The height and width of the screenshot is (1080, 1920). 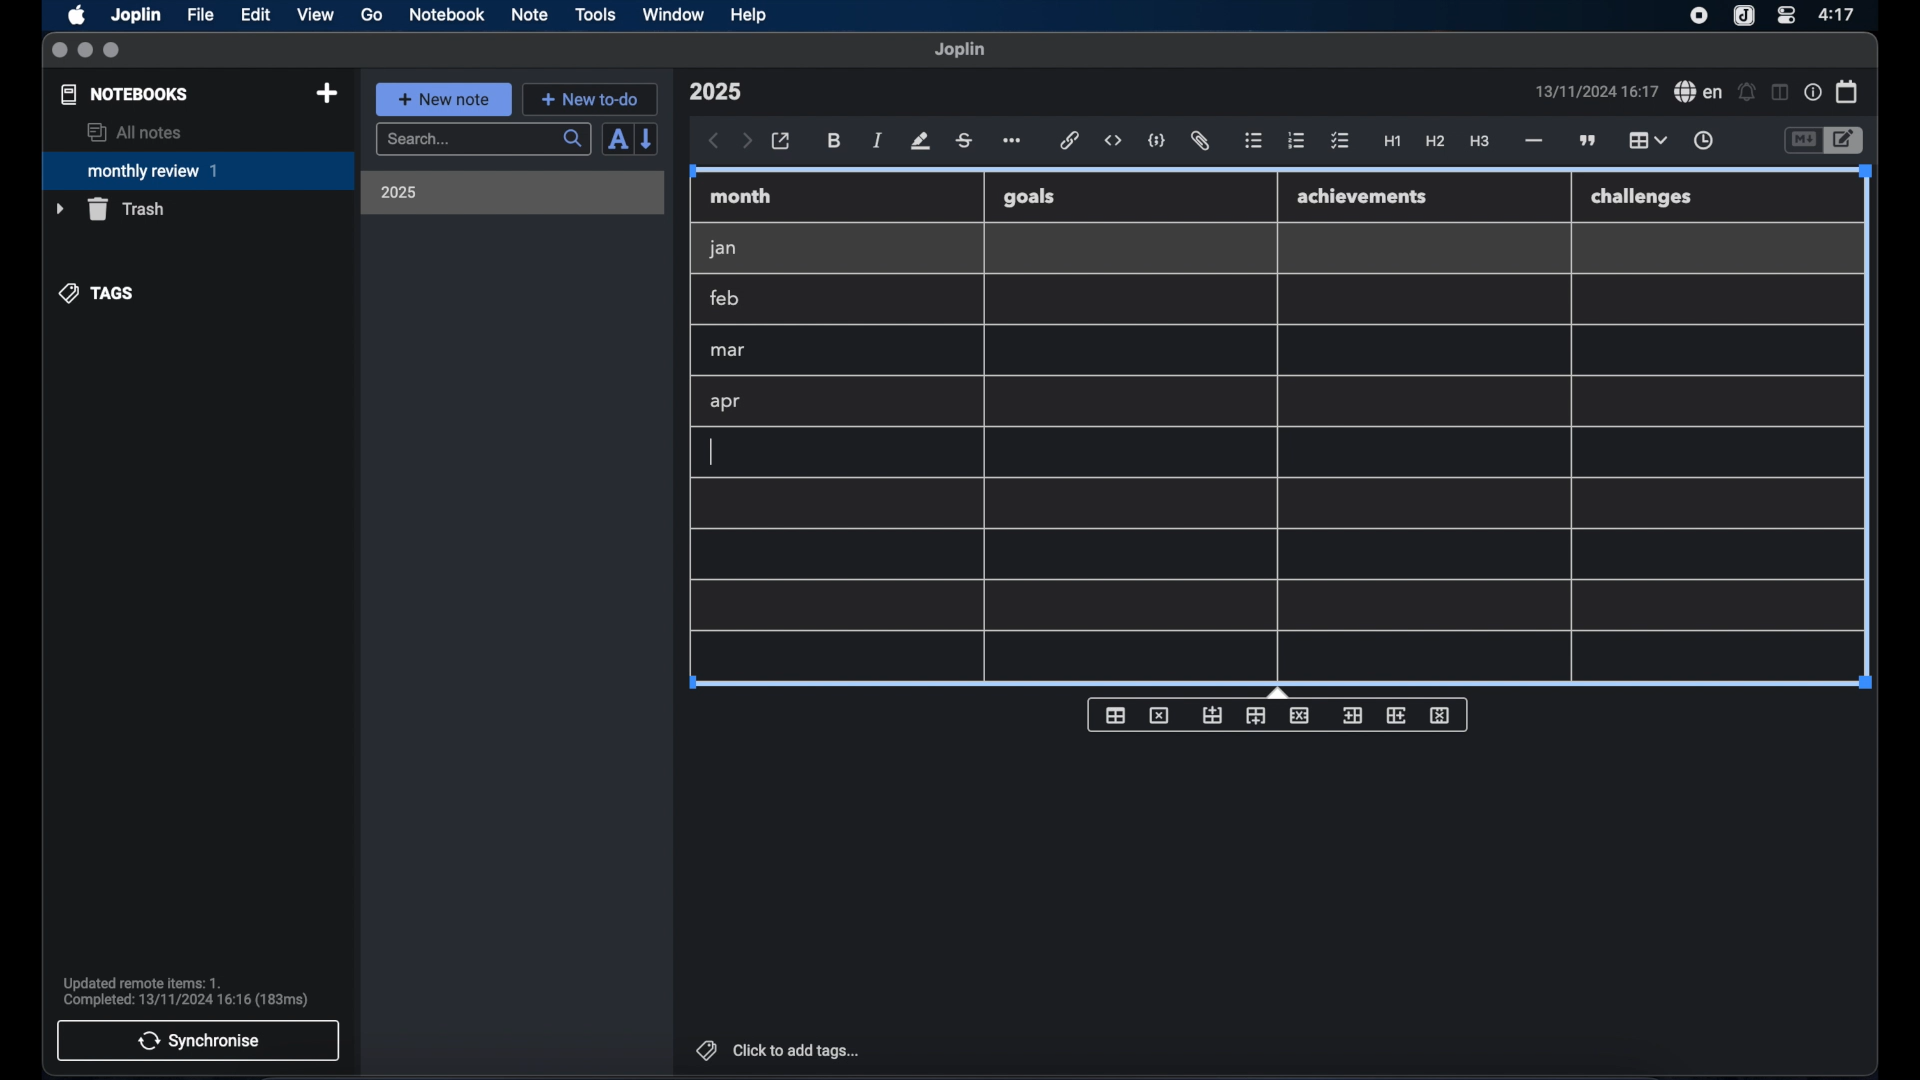 What do you see at coordinates (1703, 141) in the screenshot?
I see `insert time` at bounding box center [1703, 141].